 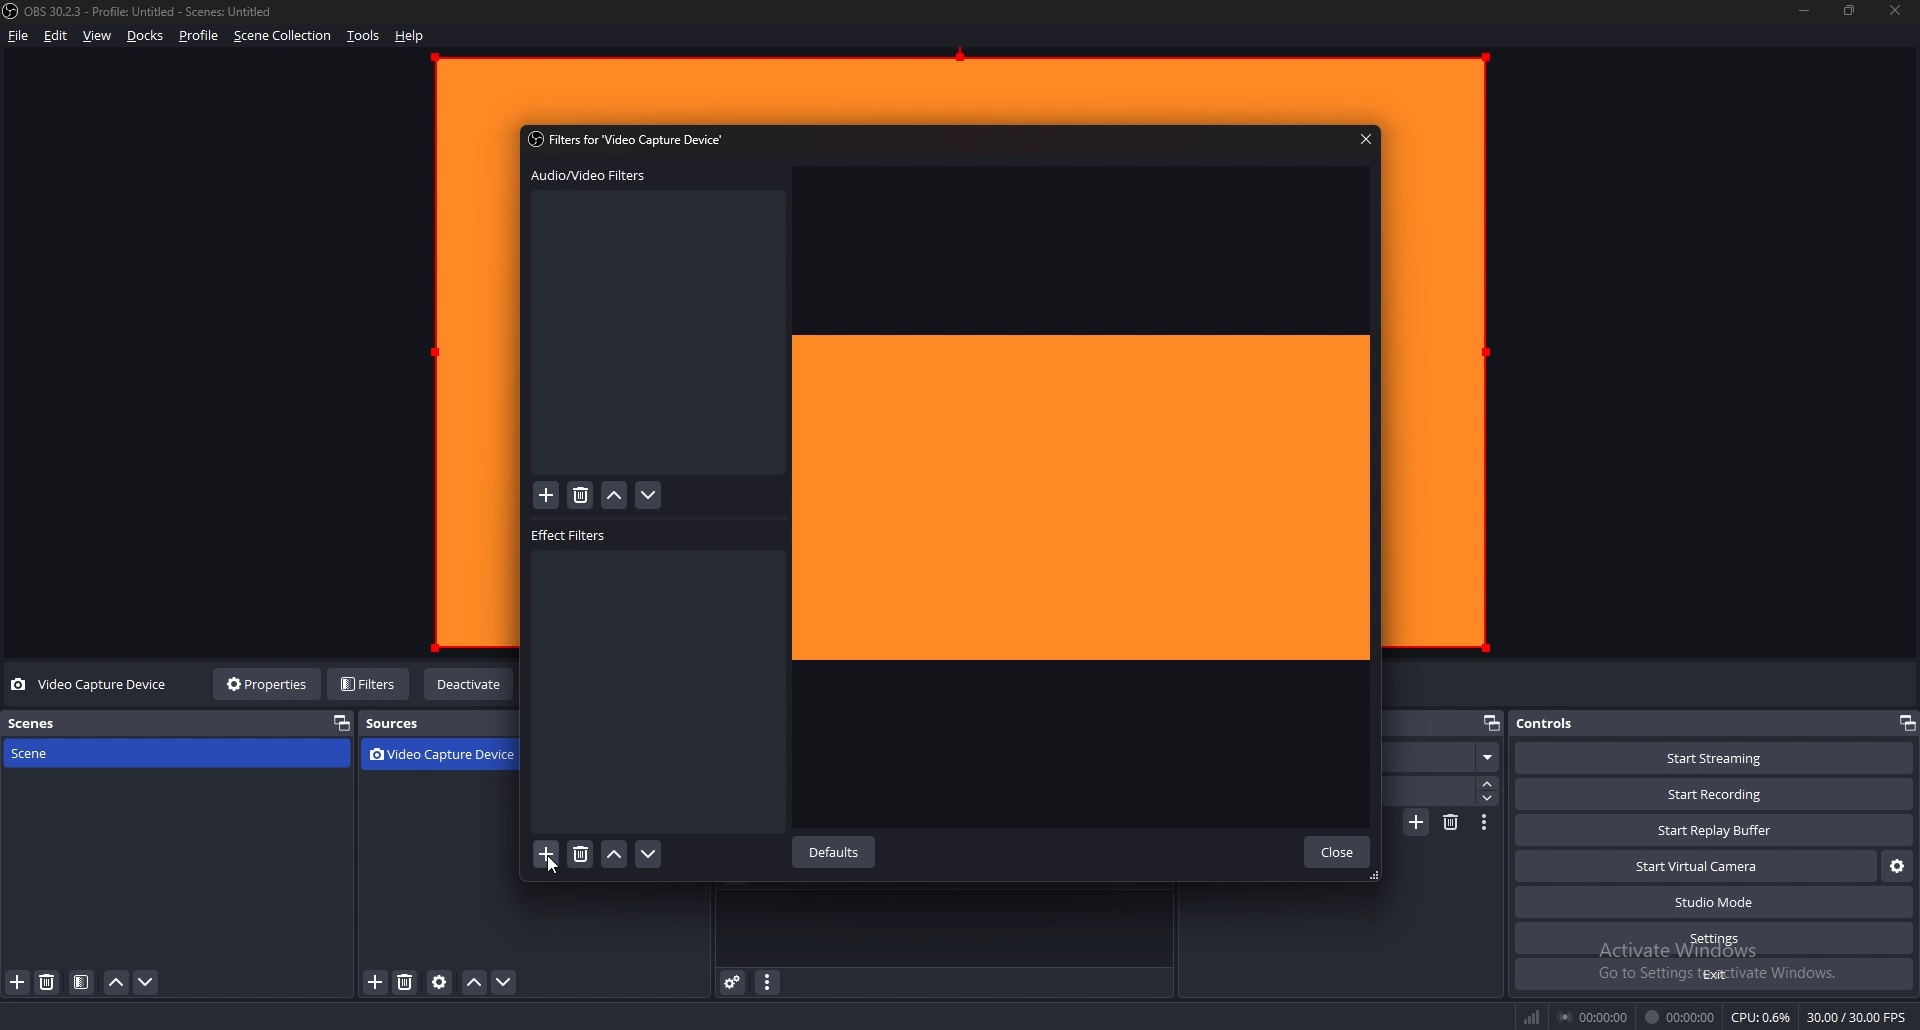 I want to click on video capture device, so click(x=448, y=756).